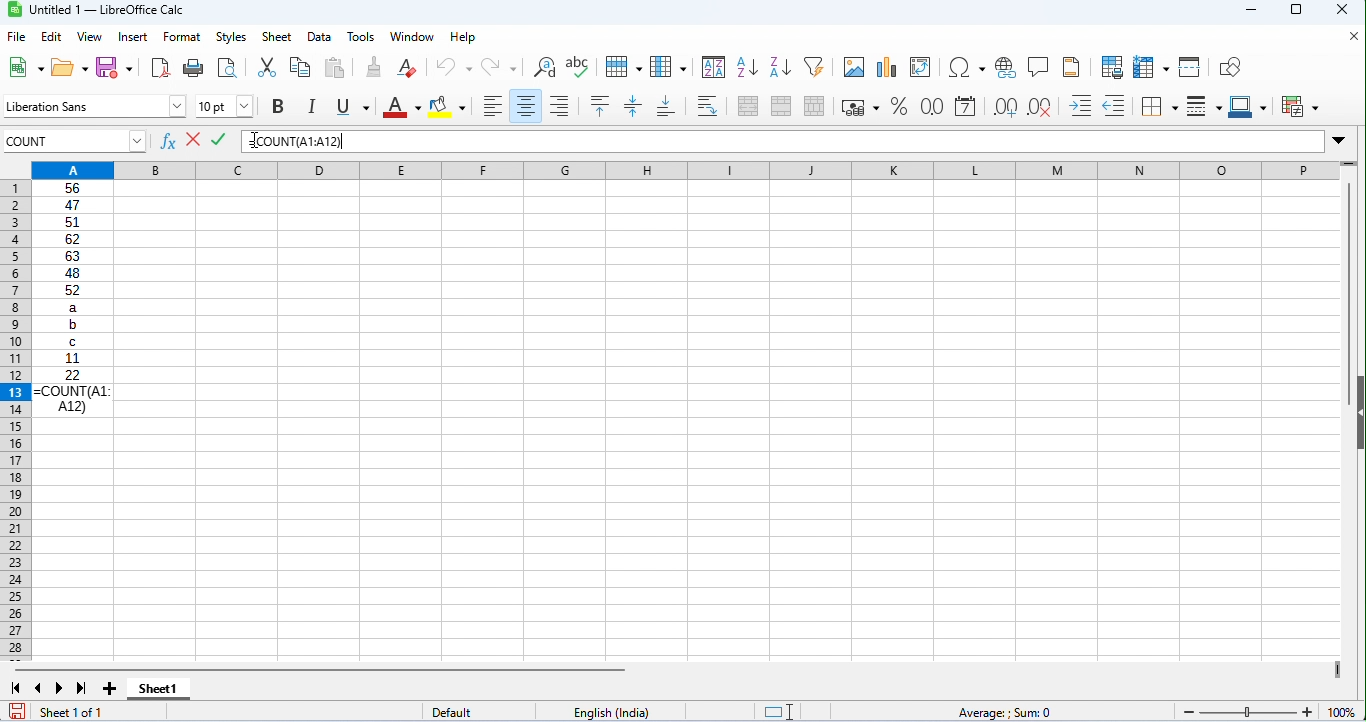 The width and height of the screenshot is (1366, 722). What do you see at coordinates (853, 68) in the screenshot?
I see `insert image` at bounding box center [853, 68].